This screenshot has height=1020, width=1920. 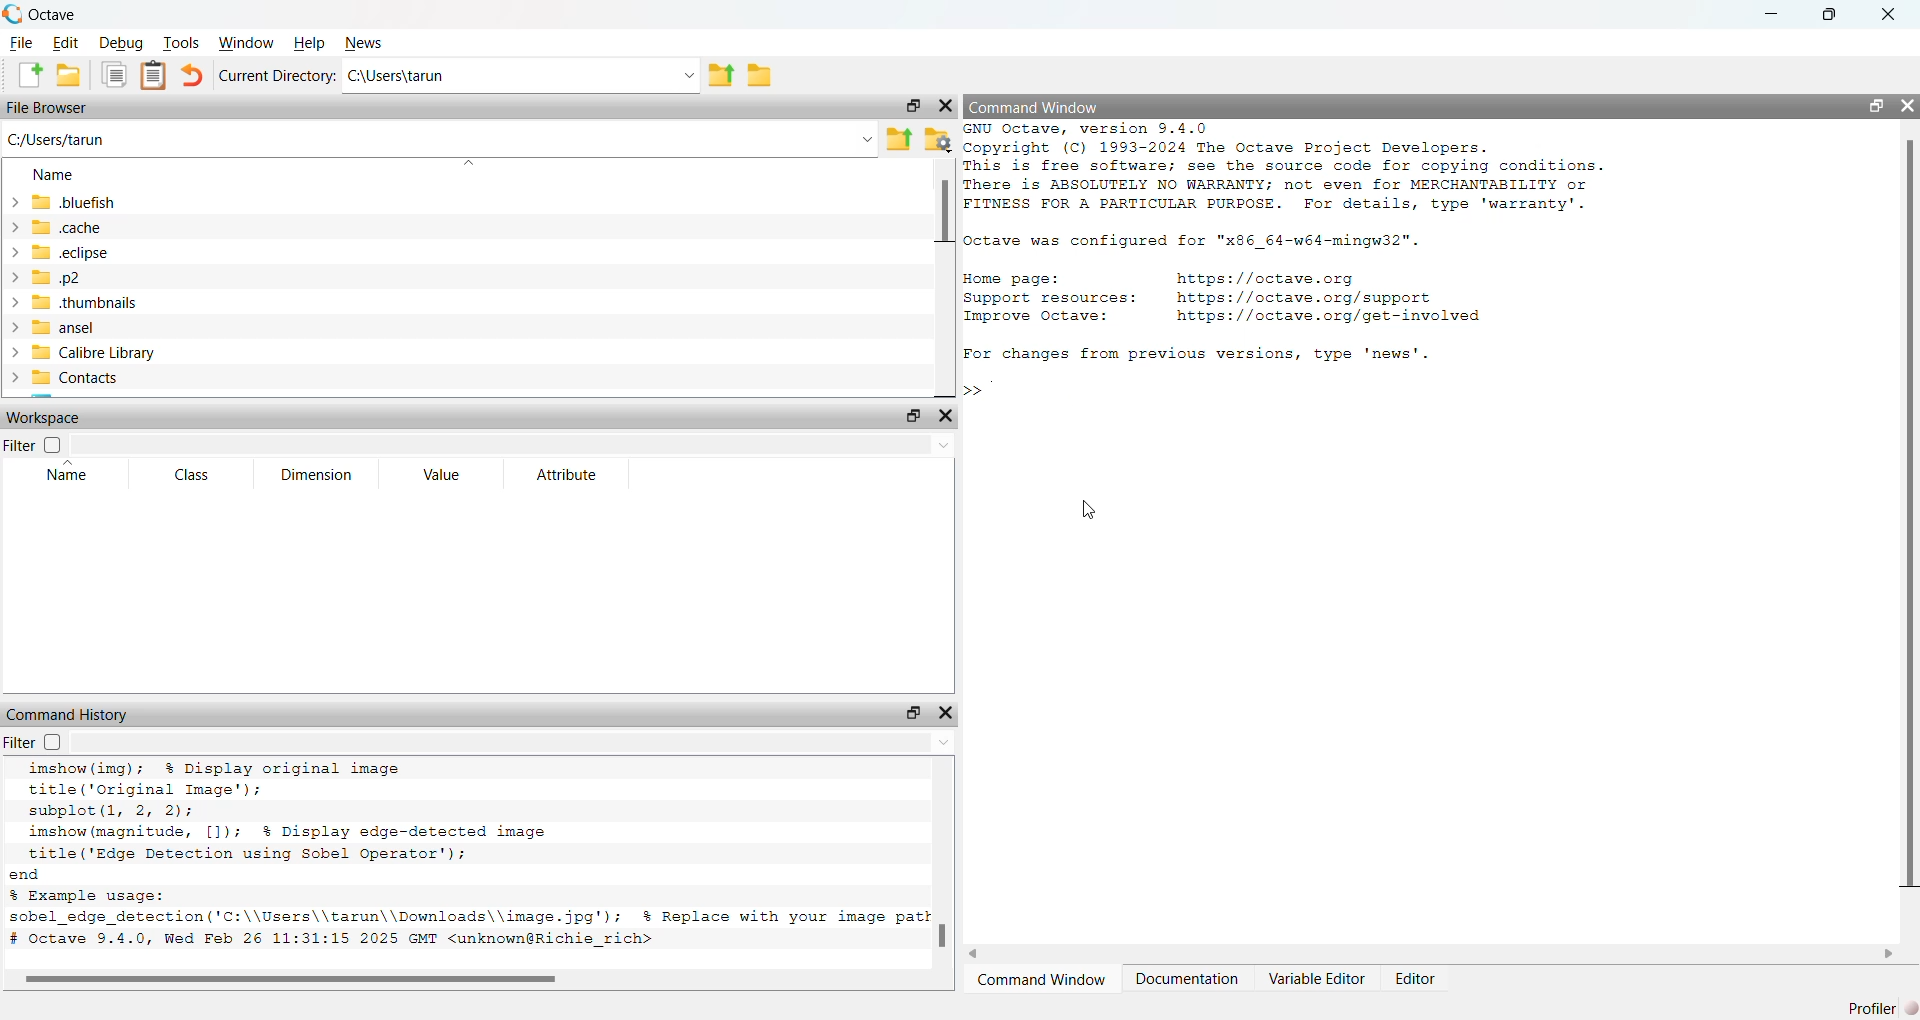 What do you see at coordinates (69, 75) in the screenshot?
I see `open folder` at bounding box center [69, 75].